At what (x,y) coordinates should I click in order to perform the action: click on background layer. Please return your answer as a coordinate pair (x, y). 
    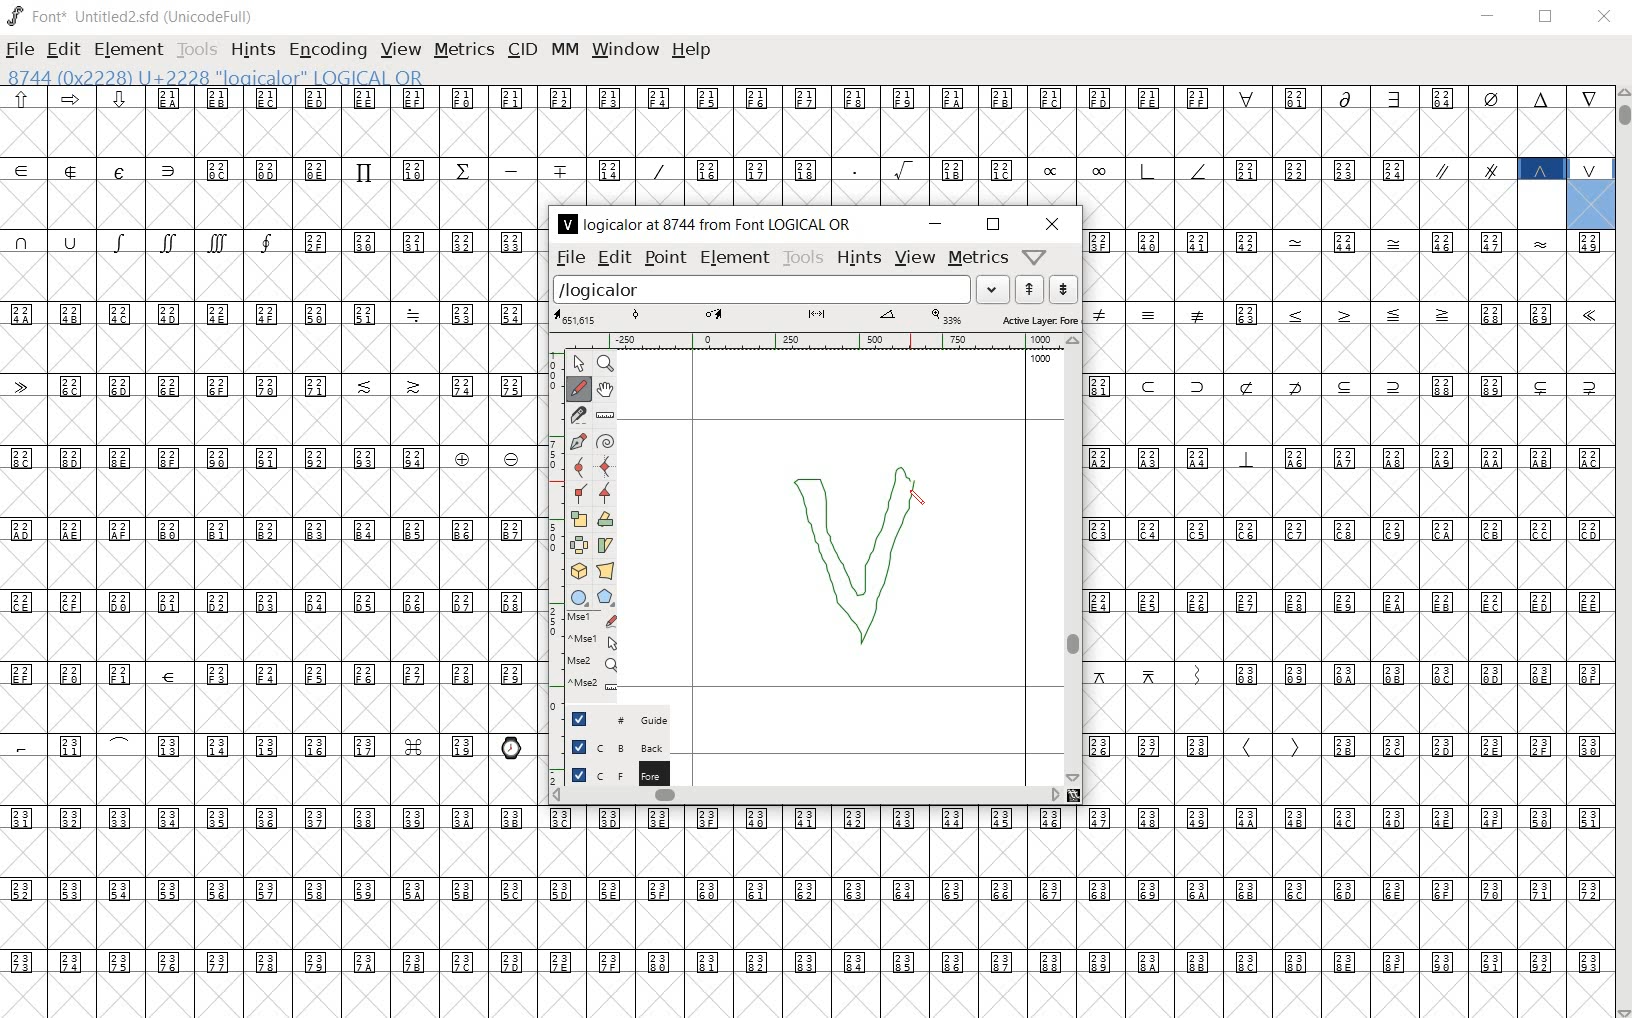
    Looking at the image, I should click on (607, 745).